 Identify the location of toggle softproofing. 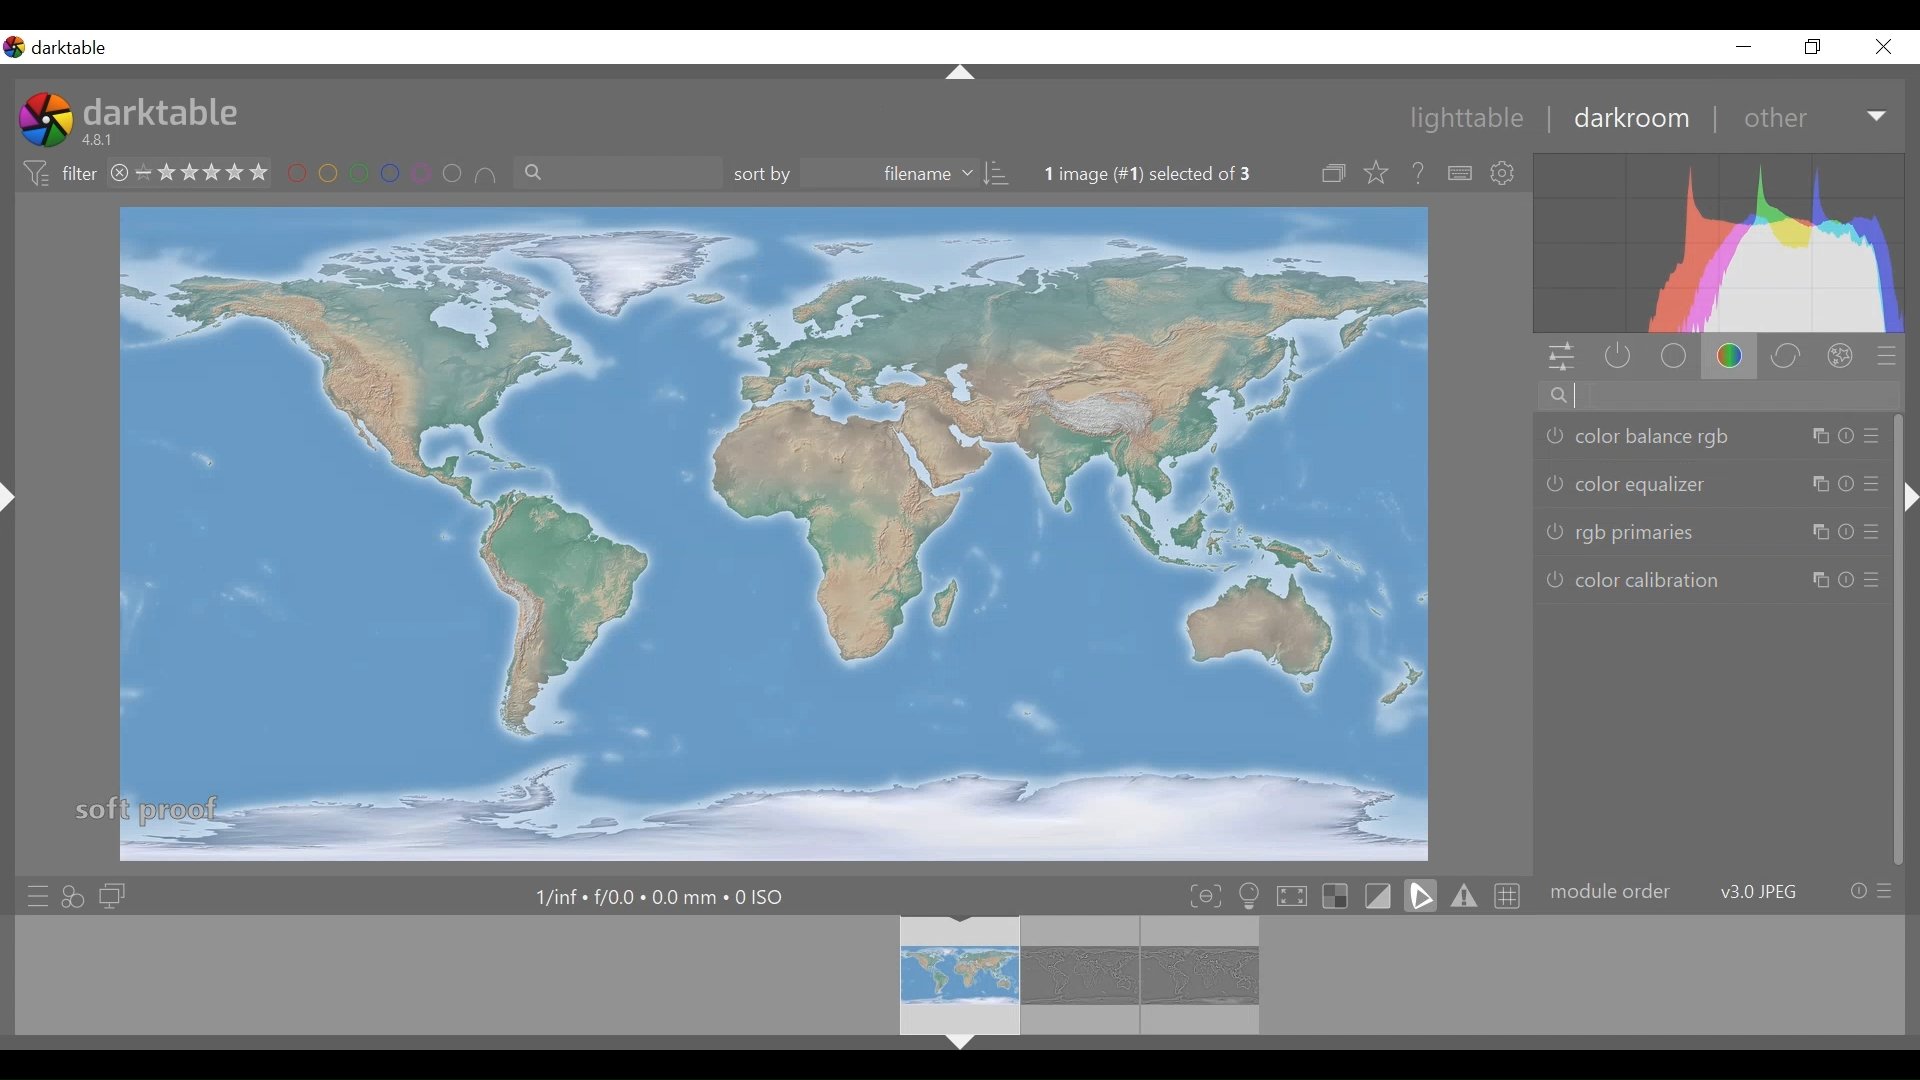
(1420, 896).